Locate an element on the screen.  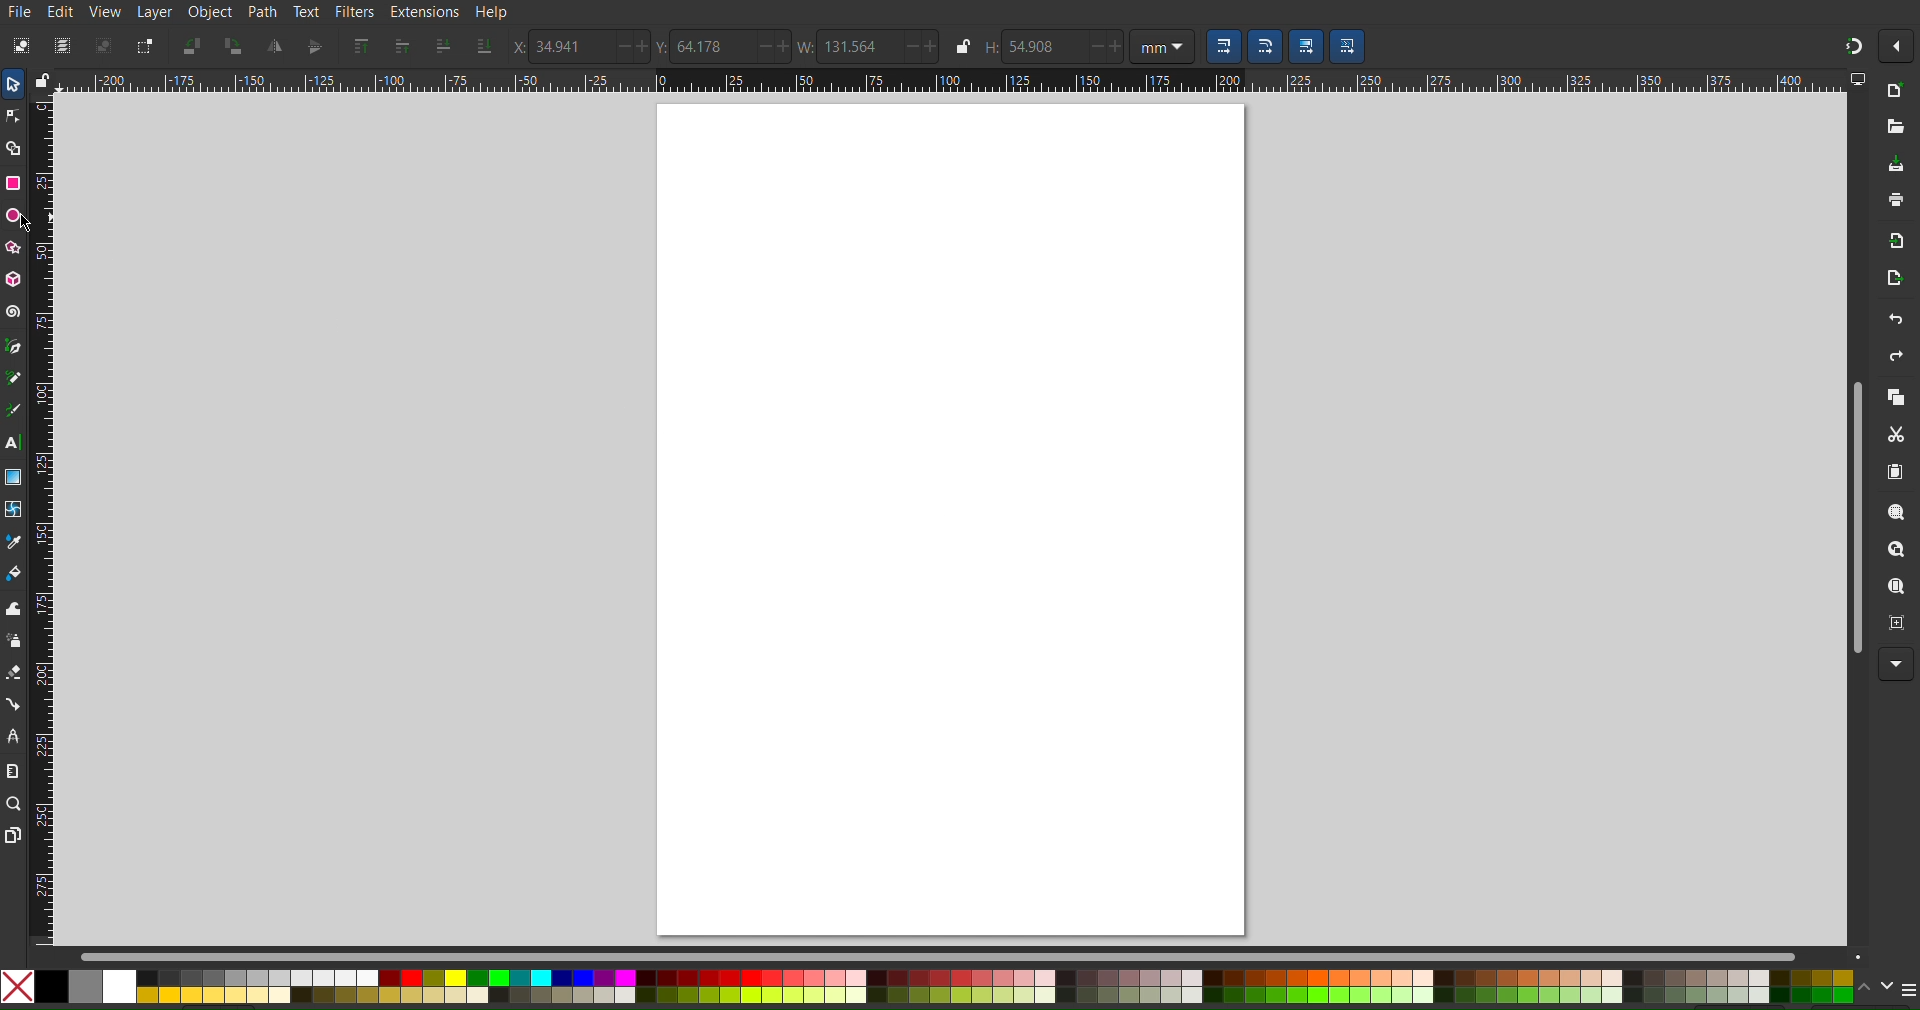
Spray Tool is located at coordinates (14, 641).